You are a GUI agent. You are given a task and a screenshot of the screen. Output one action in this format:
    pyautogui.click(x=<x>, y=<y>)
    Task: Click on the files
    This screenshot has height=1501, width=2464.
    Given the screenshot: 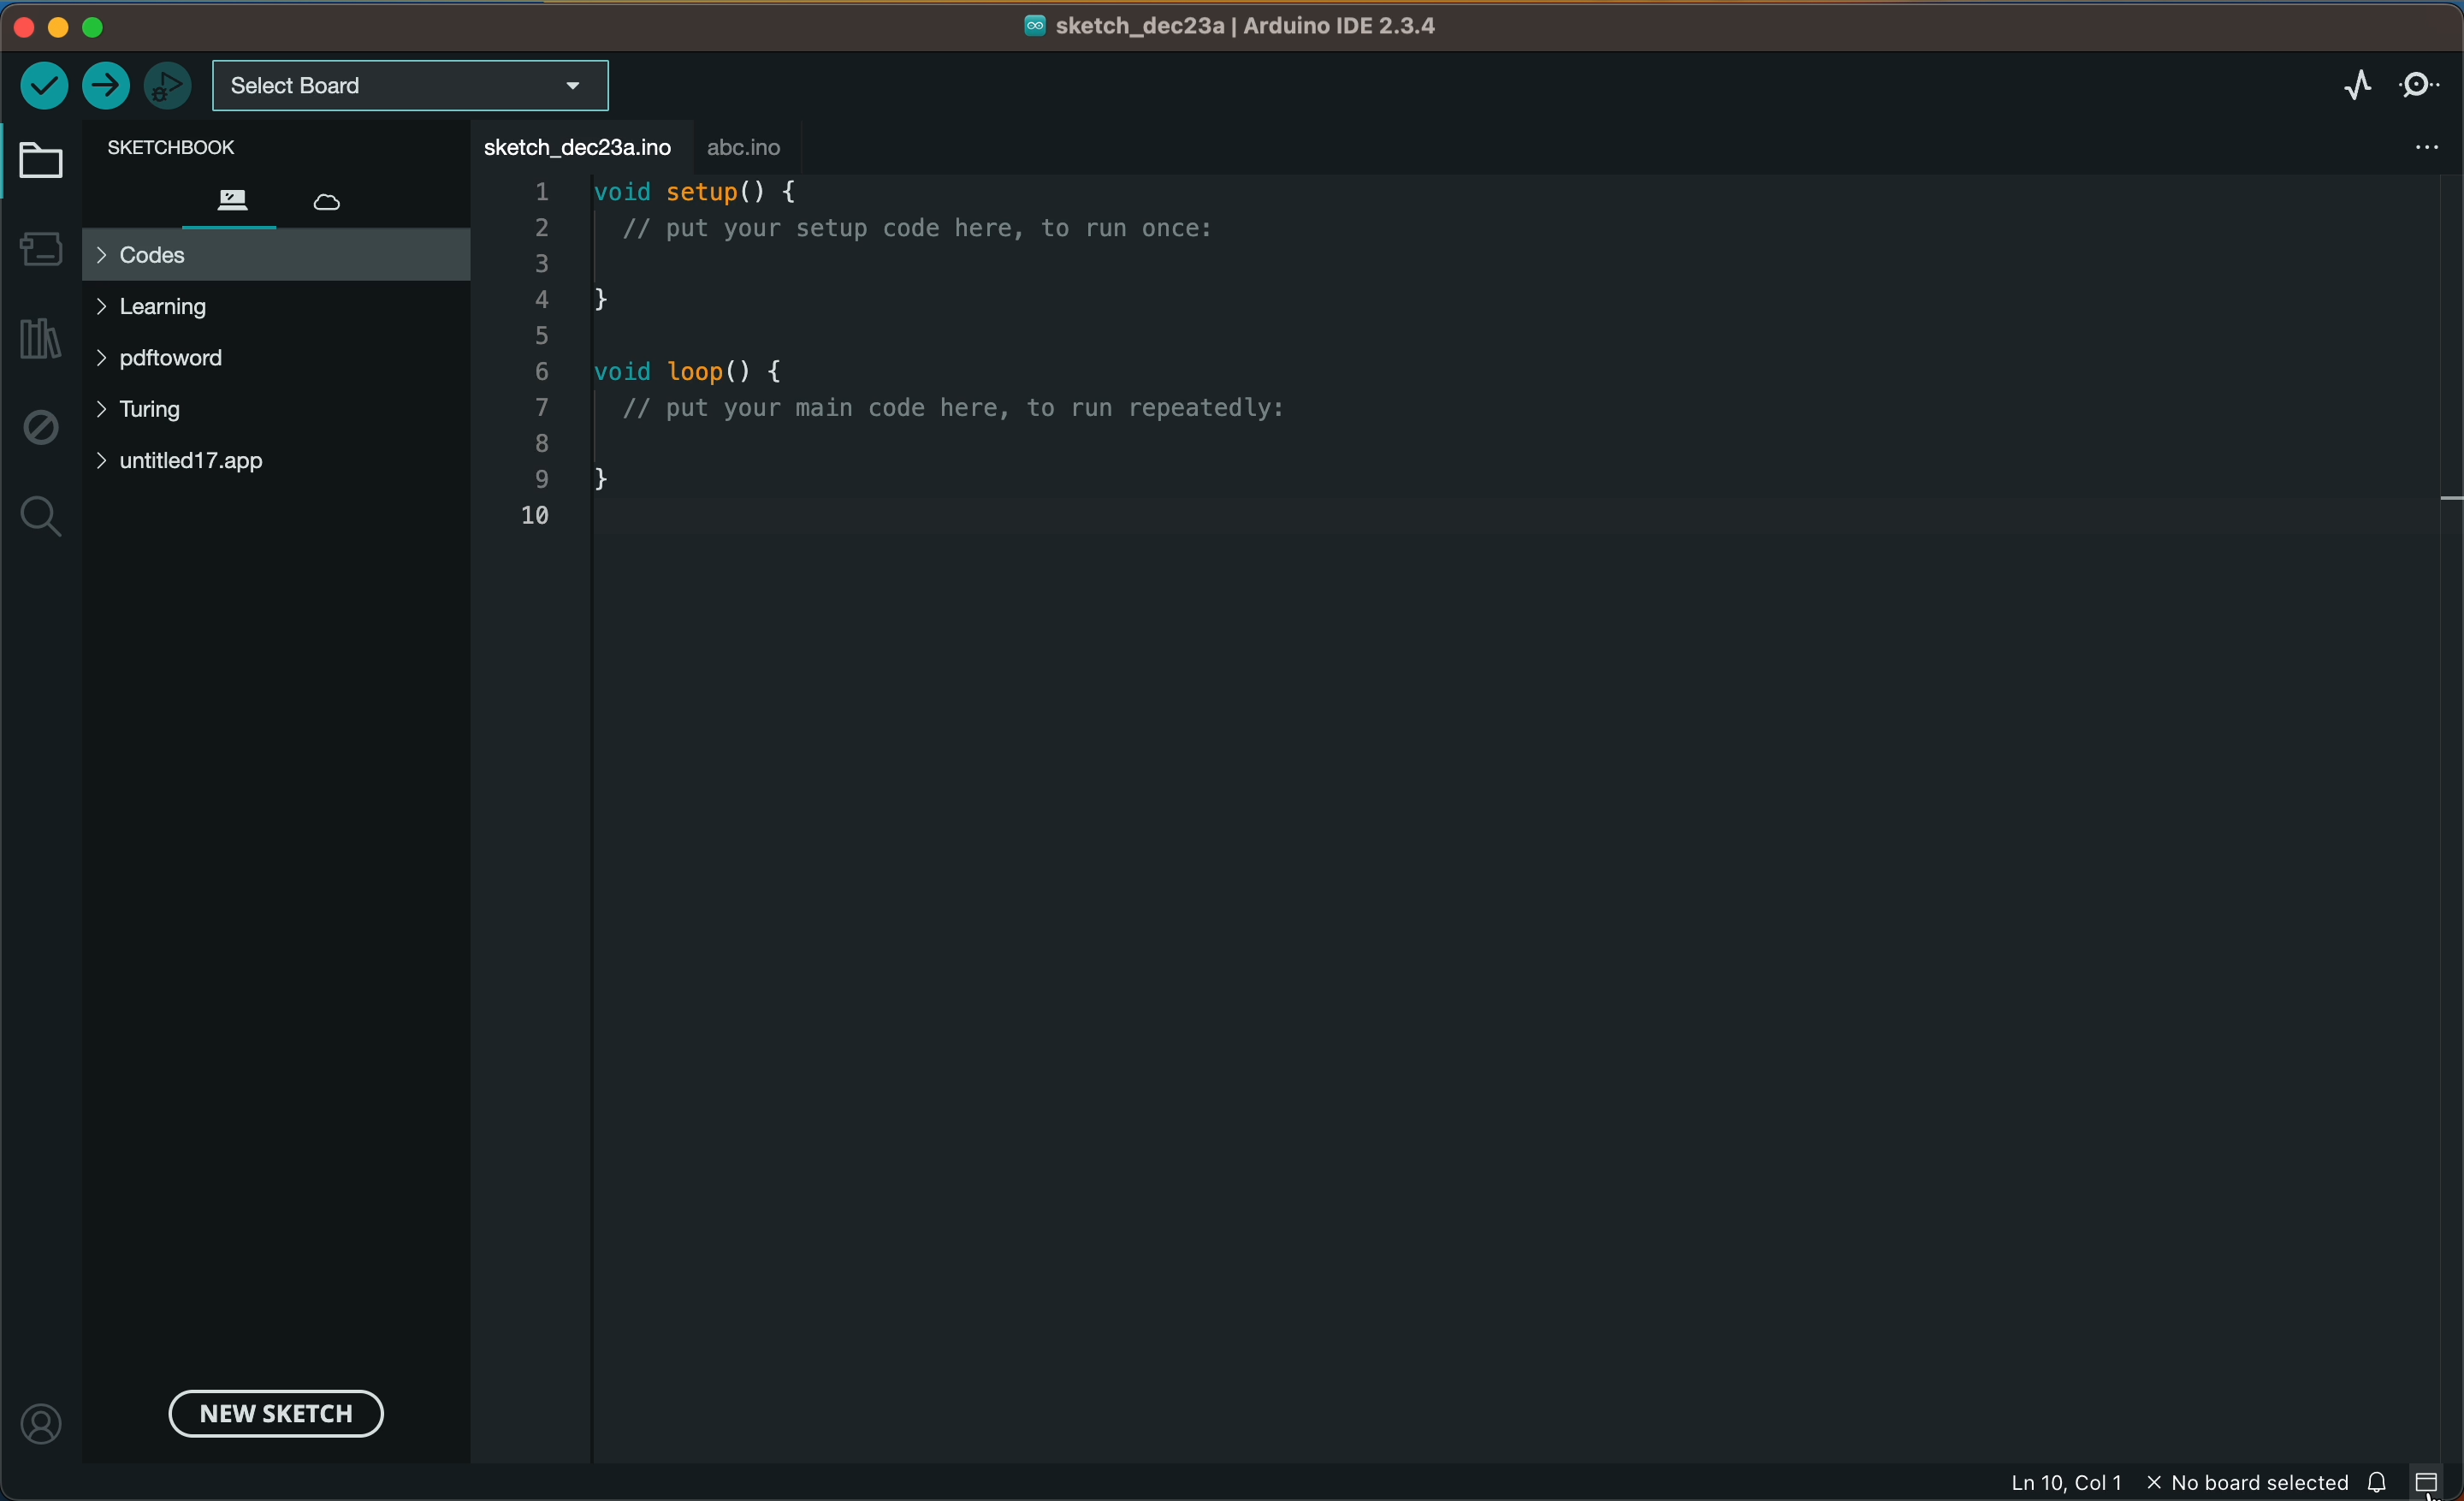 What is the action you would take?
    pyautogui.click(x=235, y=197)
    